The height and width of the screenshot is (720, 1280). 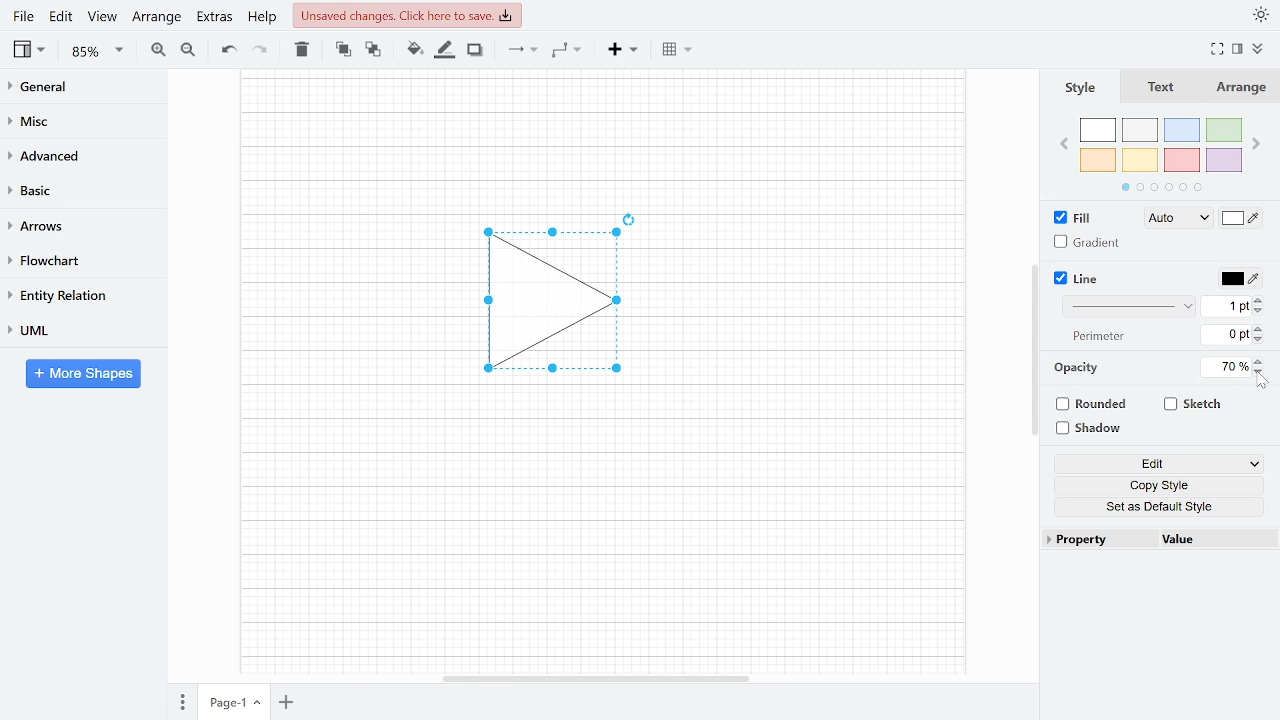 What do you see at coordinates (212, 16) in the screenshot?
I see `Extras` at bounding box center [212, 16].